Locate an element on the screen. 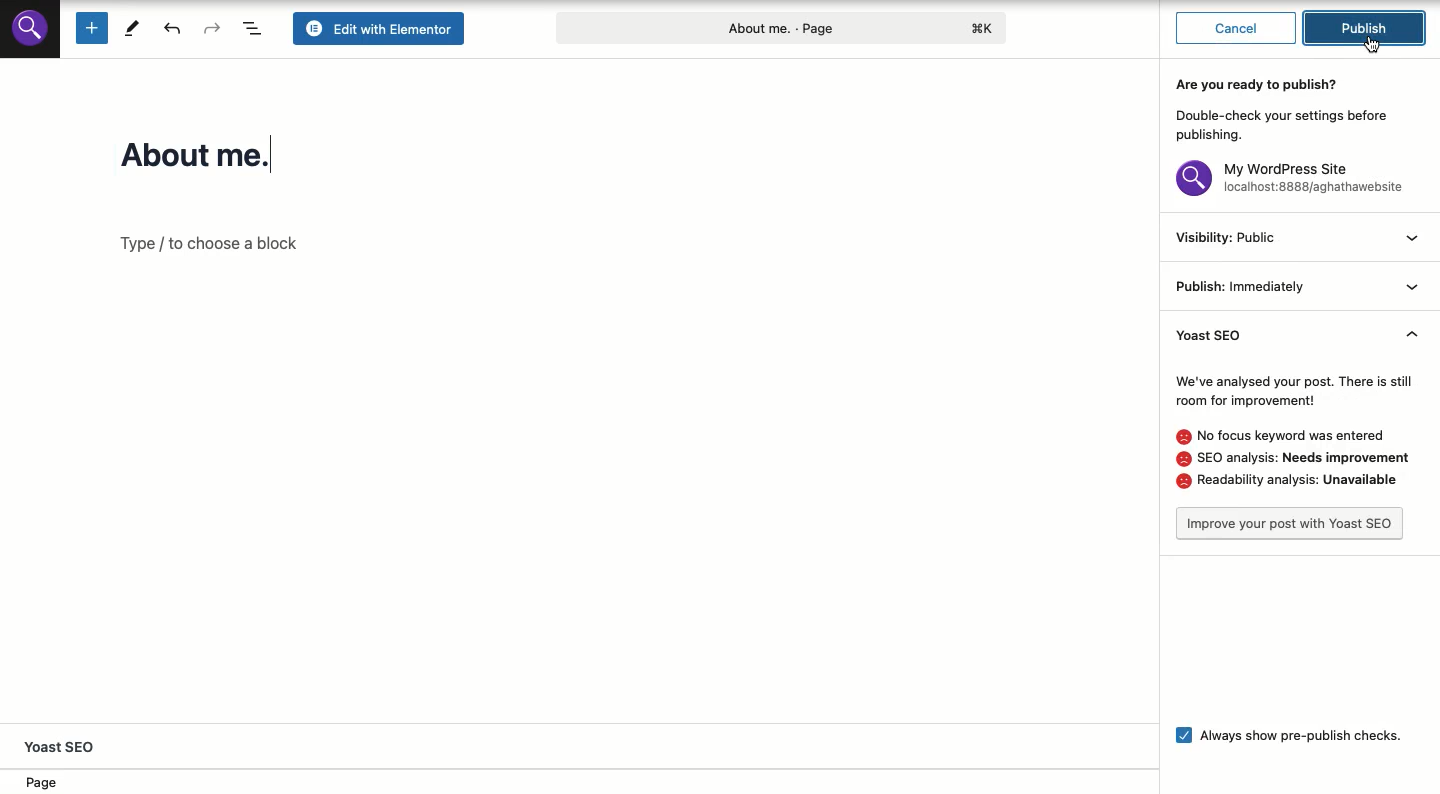 This screenshot has width=1440, height=794. Collapse is located at coordinates (1415, 285).